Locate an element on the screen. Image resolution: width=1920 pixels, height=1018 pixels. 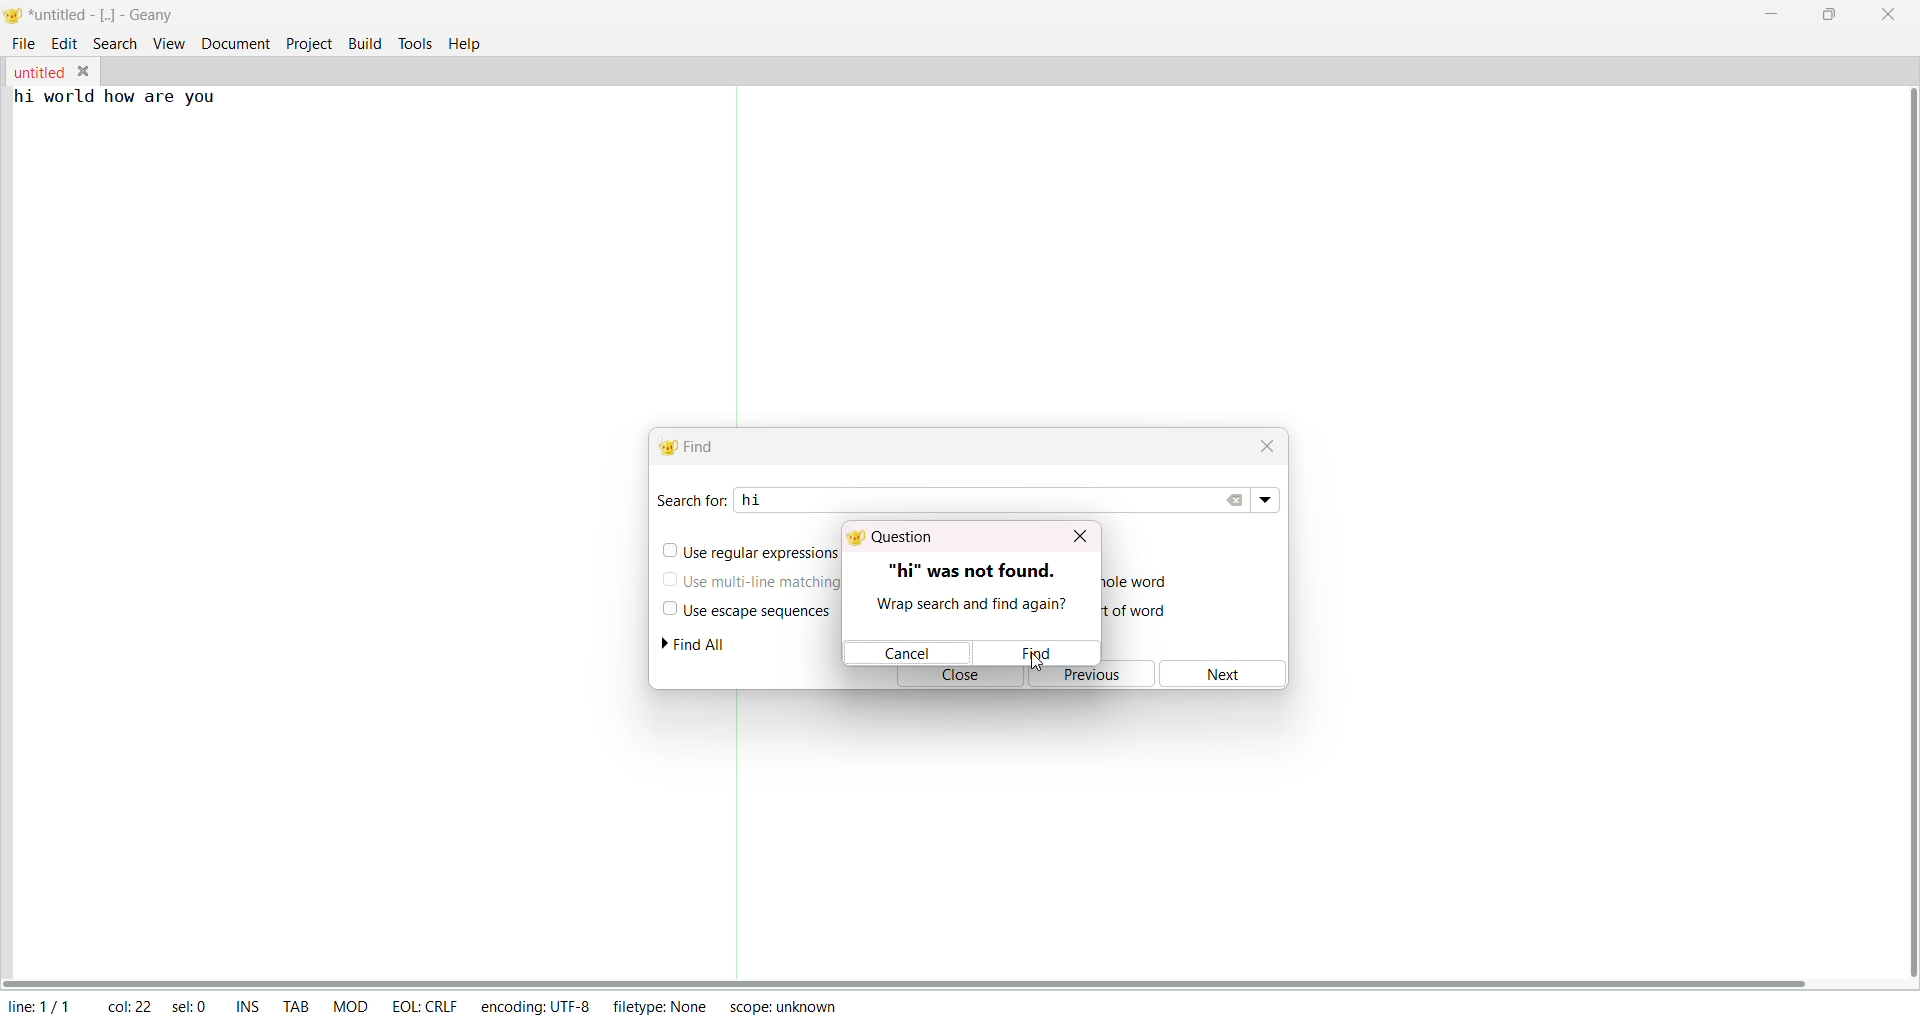
hi world how are you is located at coordinates (118, 98).